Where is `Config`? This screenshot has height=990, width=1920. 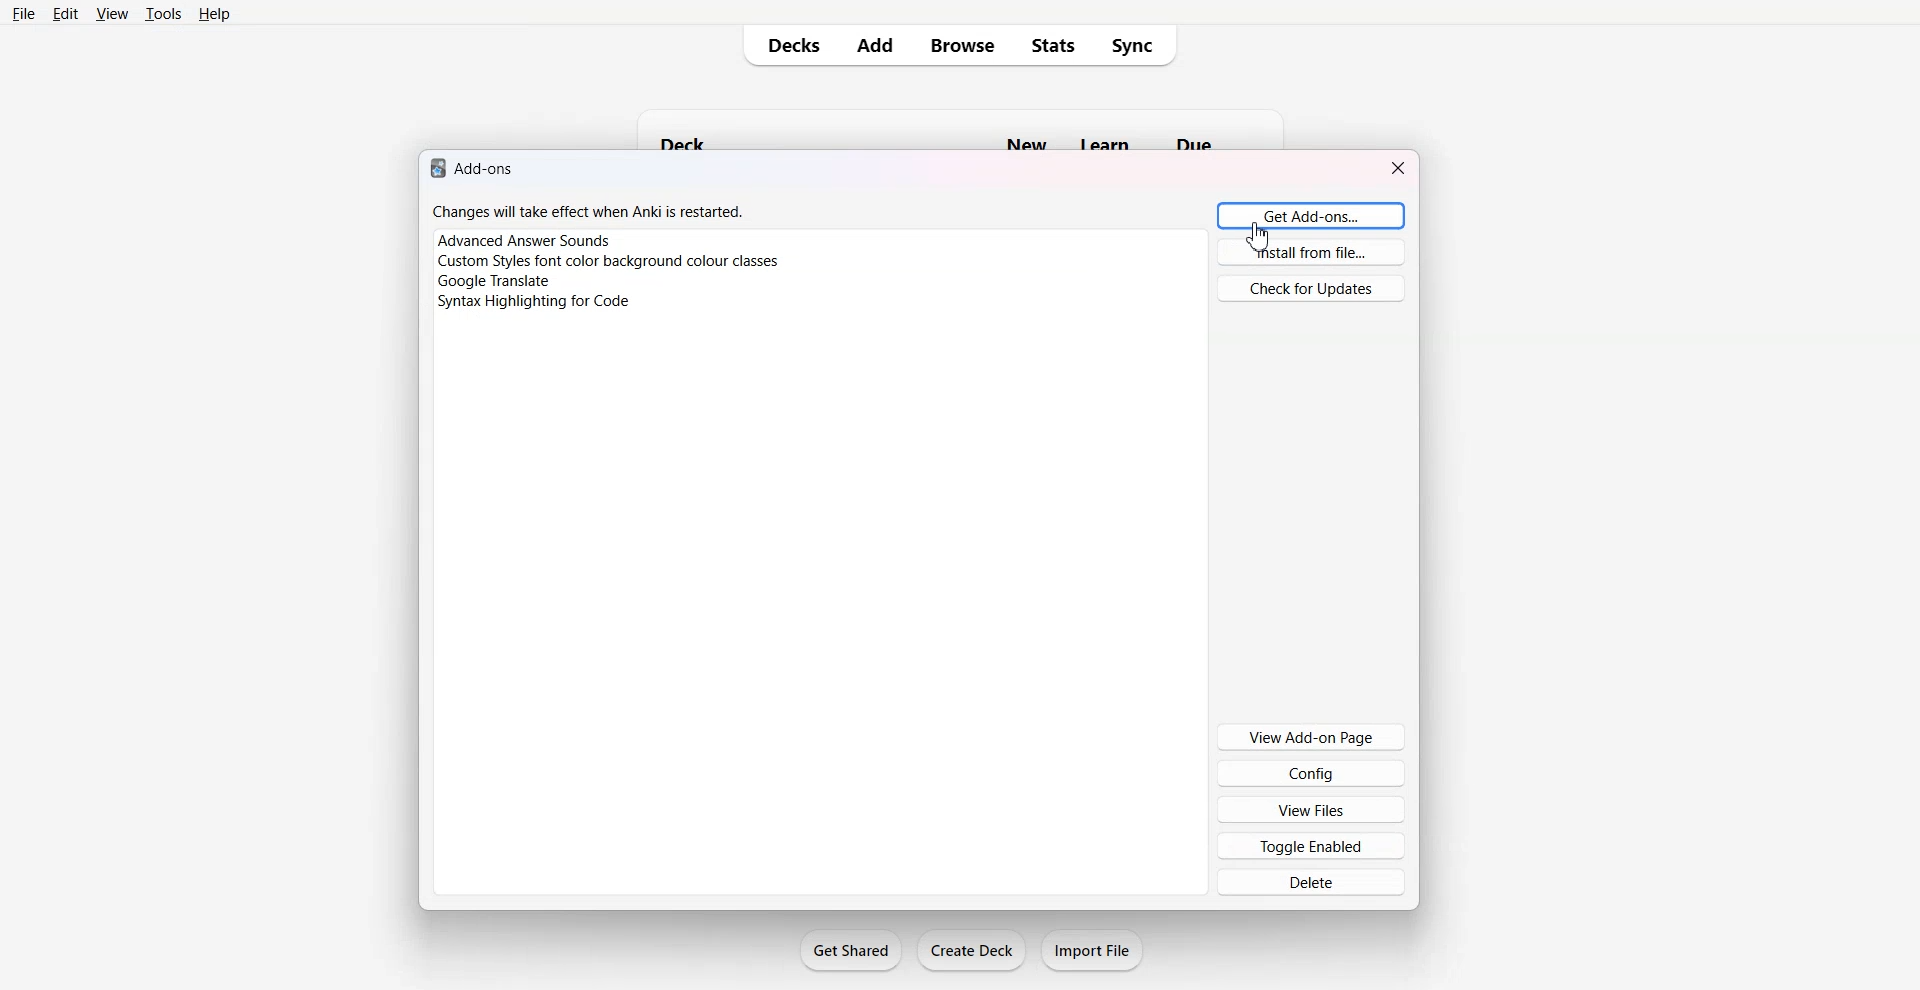 Config is located at coordinates (1312, 773).